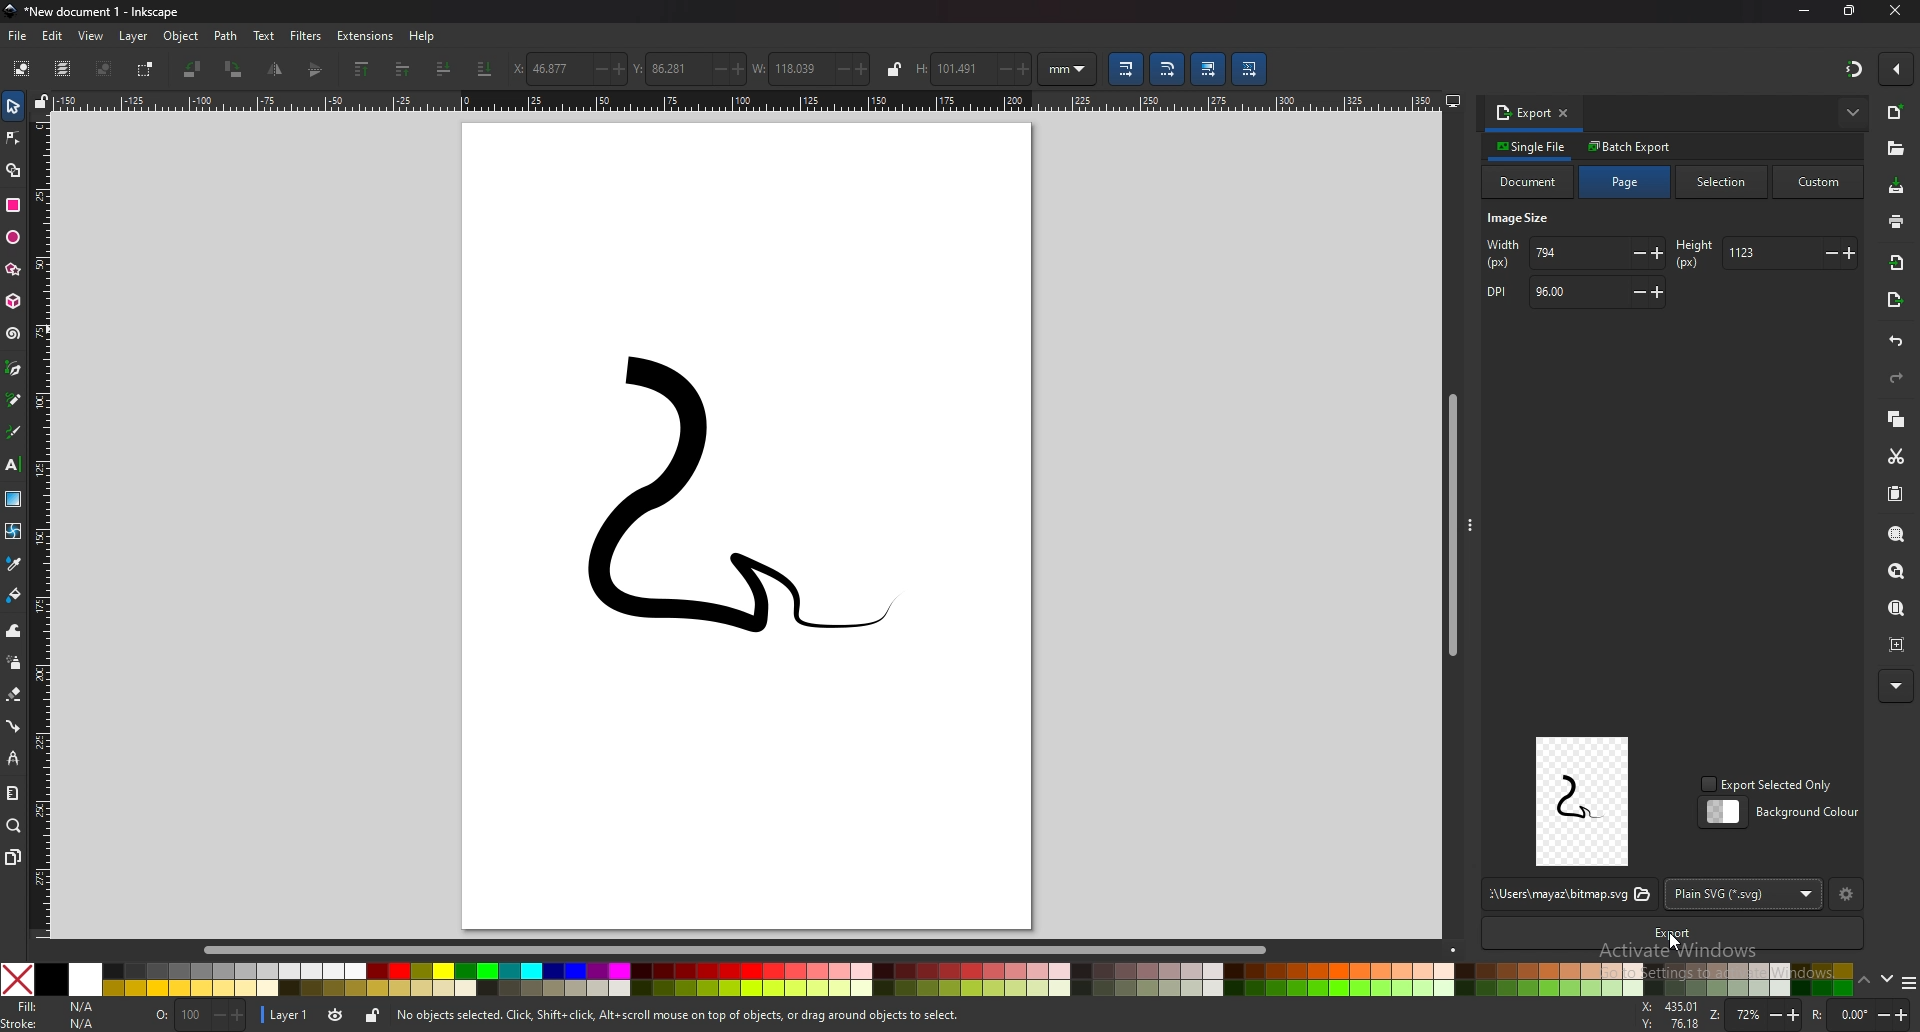  Describe the element at coordinates (20, 69) in the screenshot. I see `select all objects` at that location.